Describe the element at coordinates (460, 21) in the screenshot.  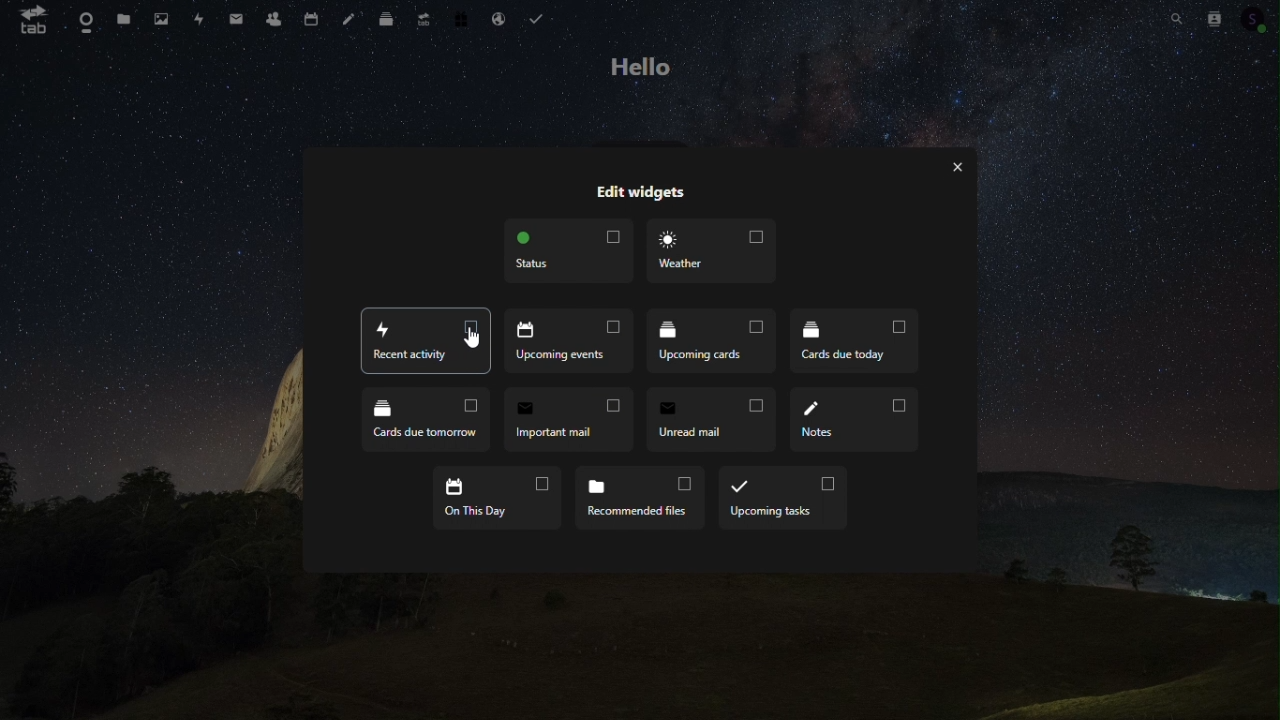
I see `Free trial` at that location.